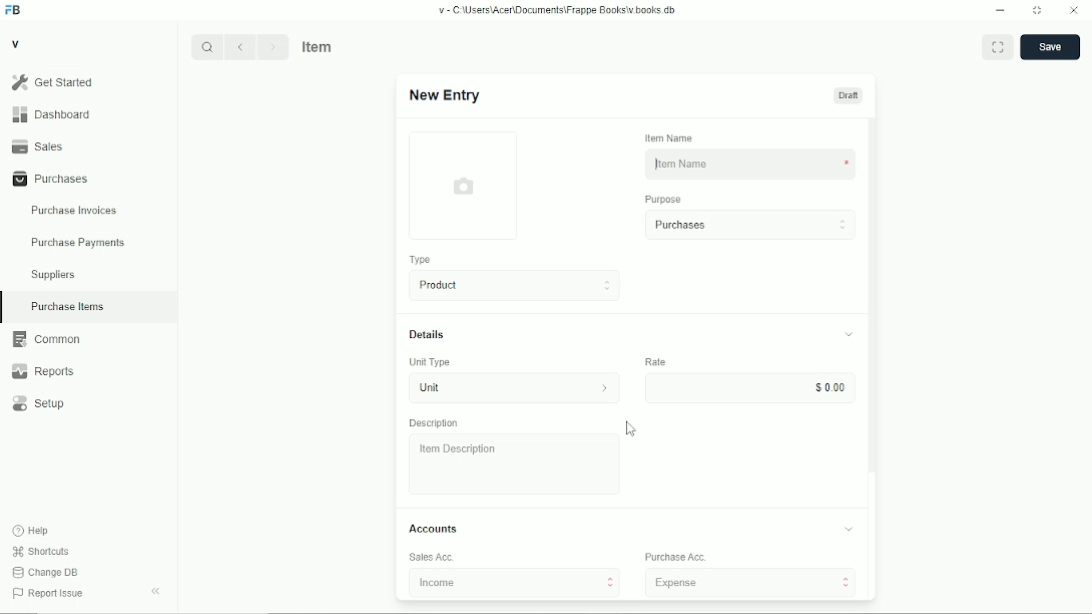 Image resolution: width=1092 pixels, height=614 pixels. Describe the element at coordinates (490, 388) in the screenshot. I see `unit` at that location.